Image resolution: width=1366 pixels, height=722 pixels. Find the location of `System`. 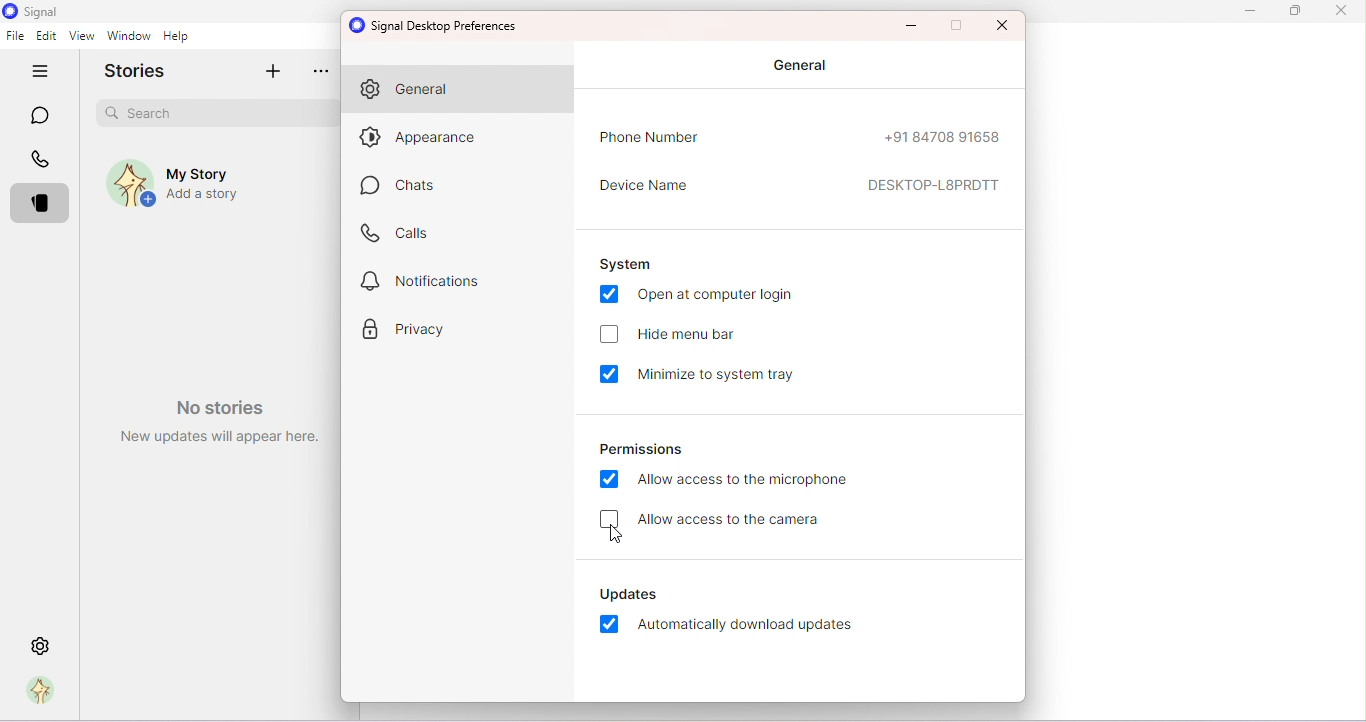

System is located at coordinates (630, 265).